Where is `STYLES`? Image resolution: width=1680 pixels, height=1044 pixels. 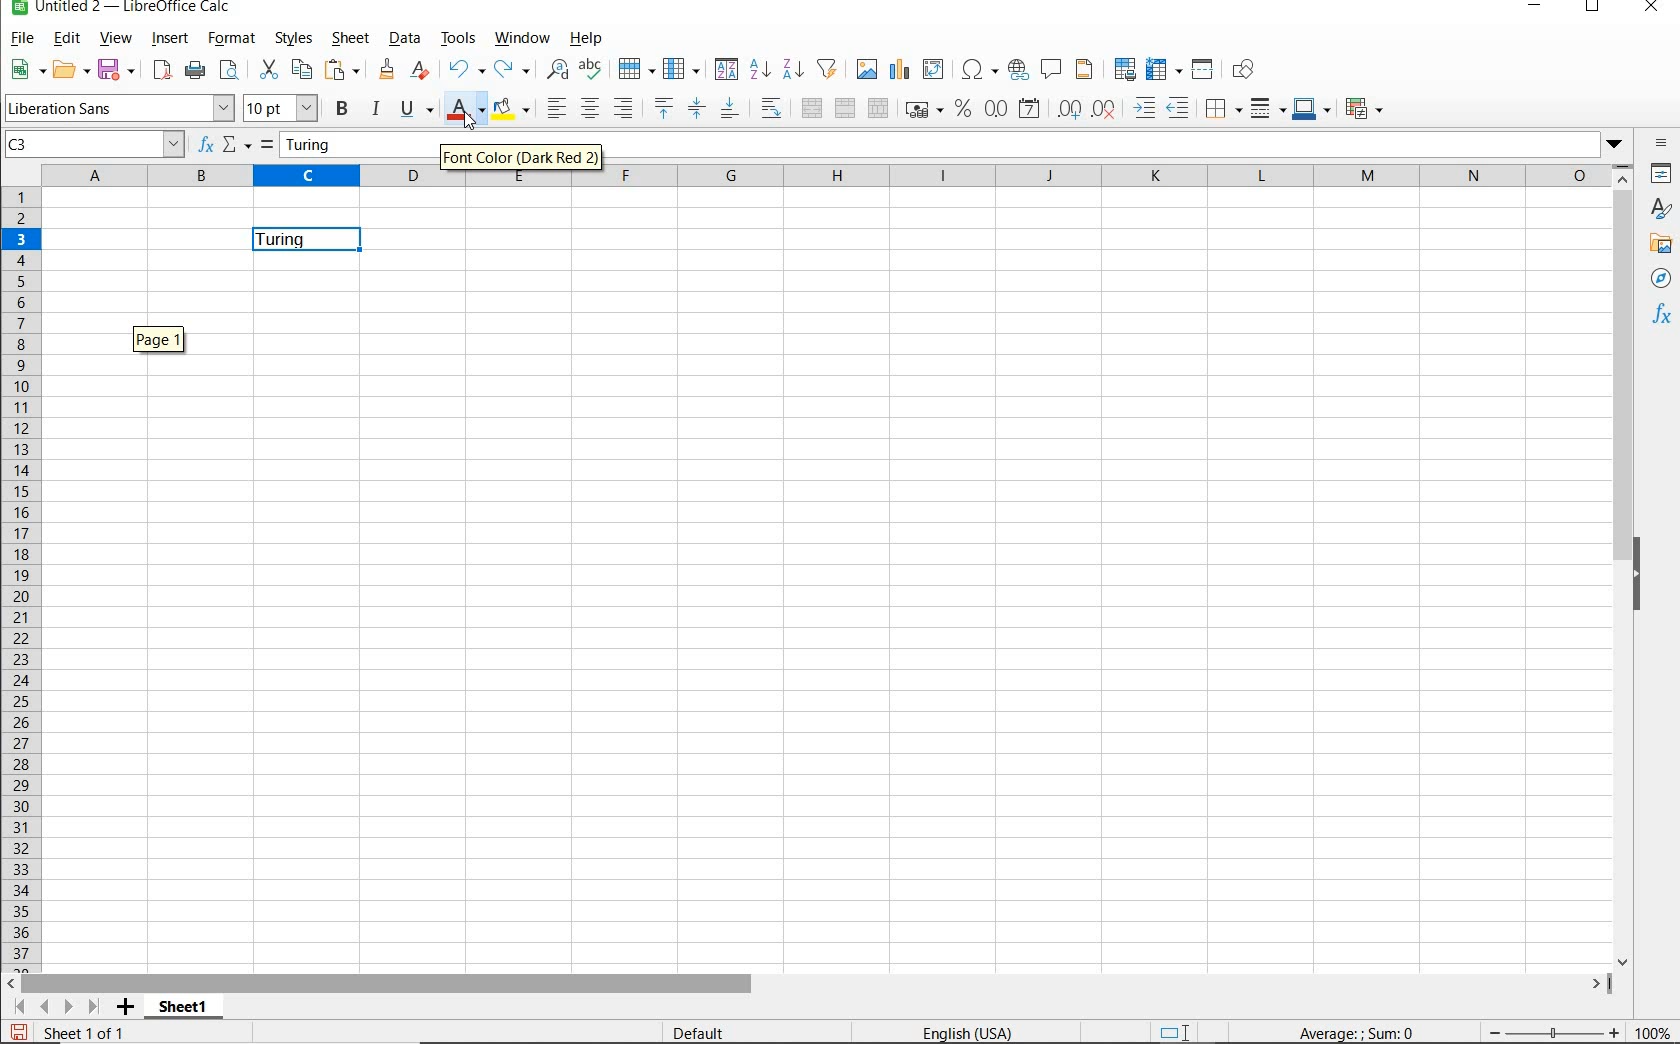 STYLES is located at coordinates (292, 41).